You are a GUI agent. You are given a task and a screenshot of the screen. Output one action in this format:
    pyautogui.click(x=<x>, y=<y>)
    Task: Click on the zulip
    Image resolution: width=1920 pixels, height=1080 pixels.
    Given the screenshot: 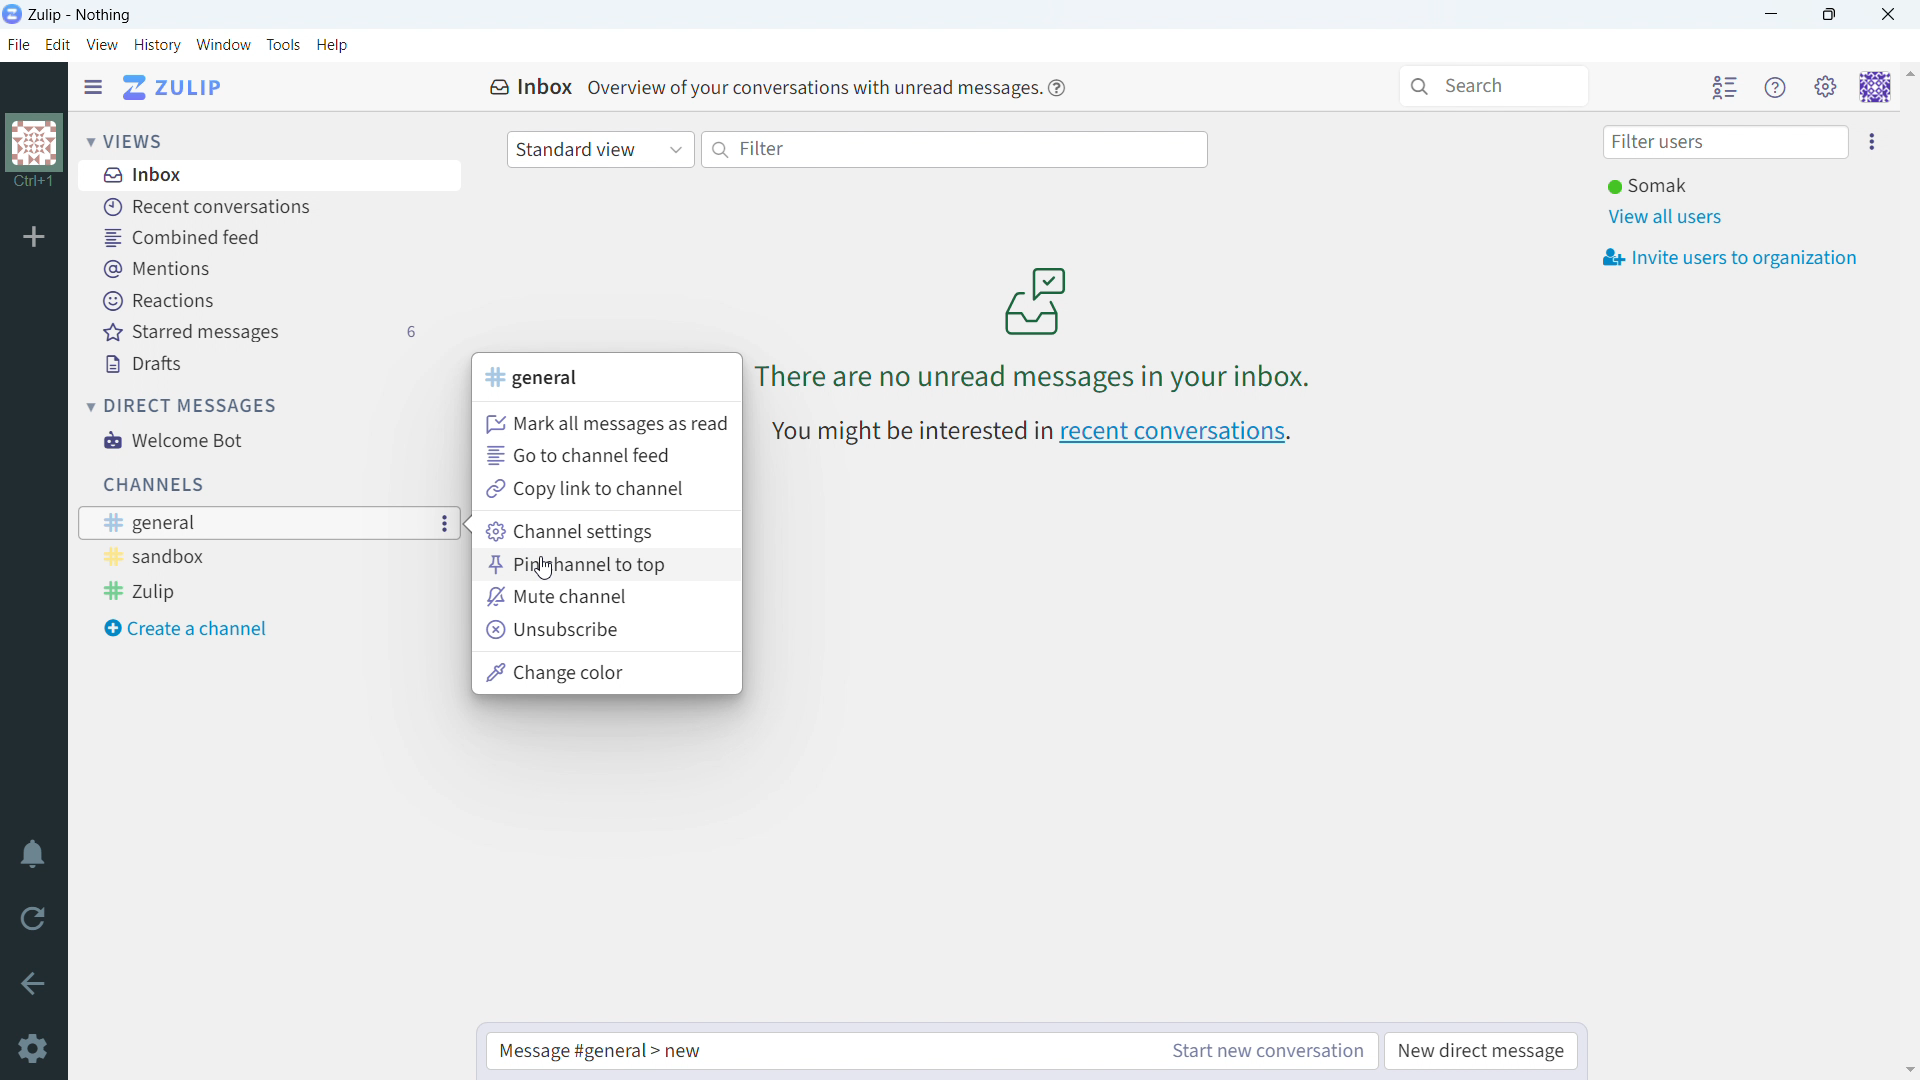 What is the action you would take?
    pyautogui.click(x=235, y=591)
    